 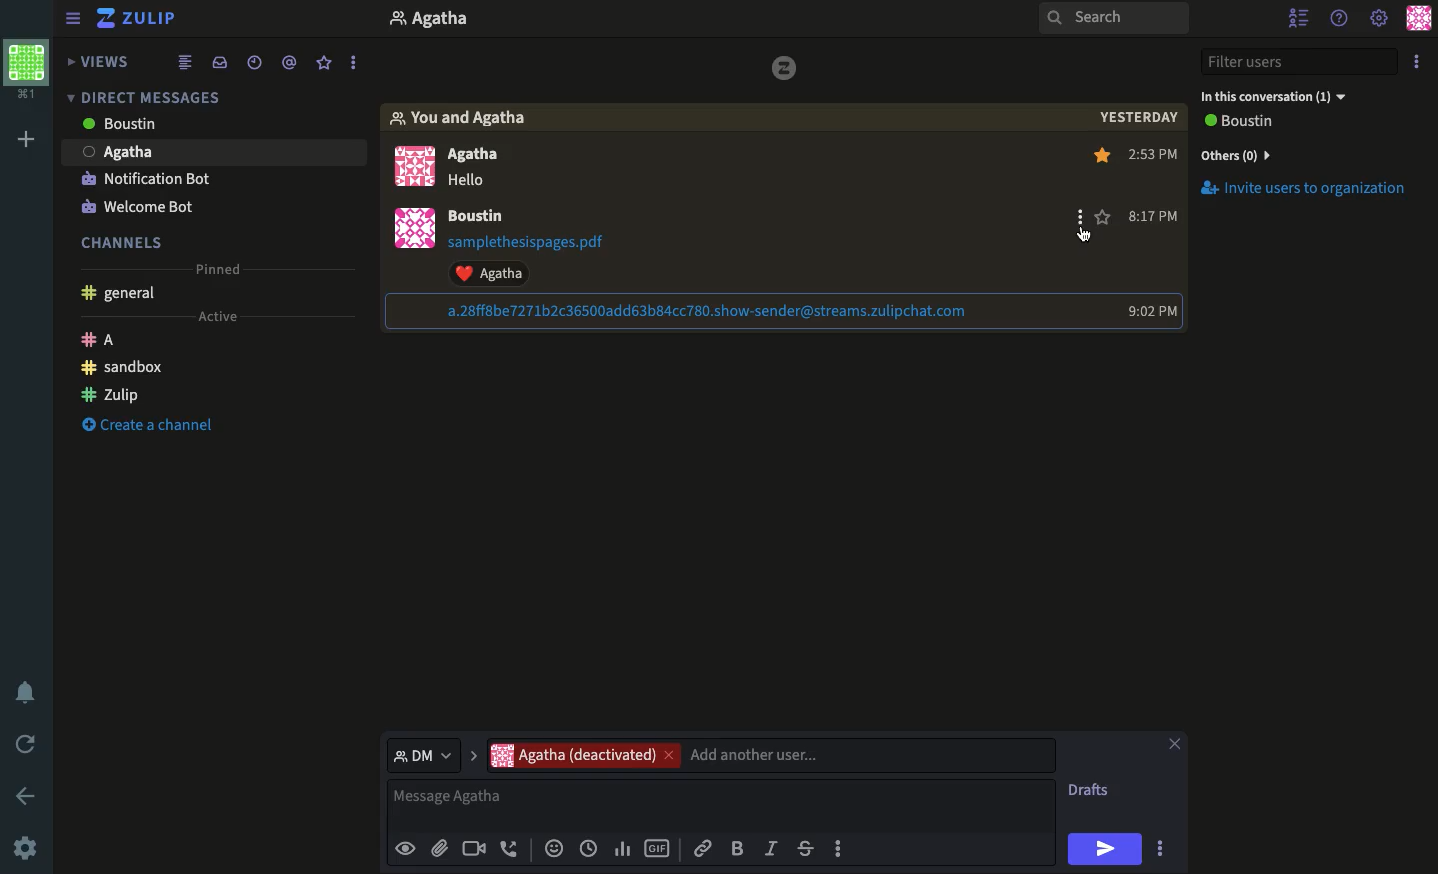 I want to click on Settings, so click(x=25, y=850).